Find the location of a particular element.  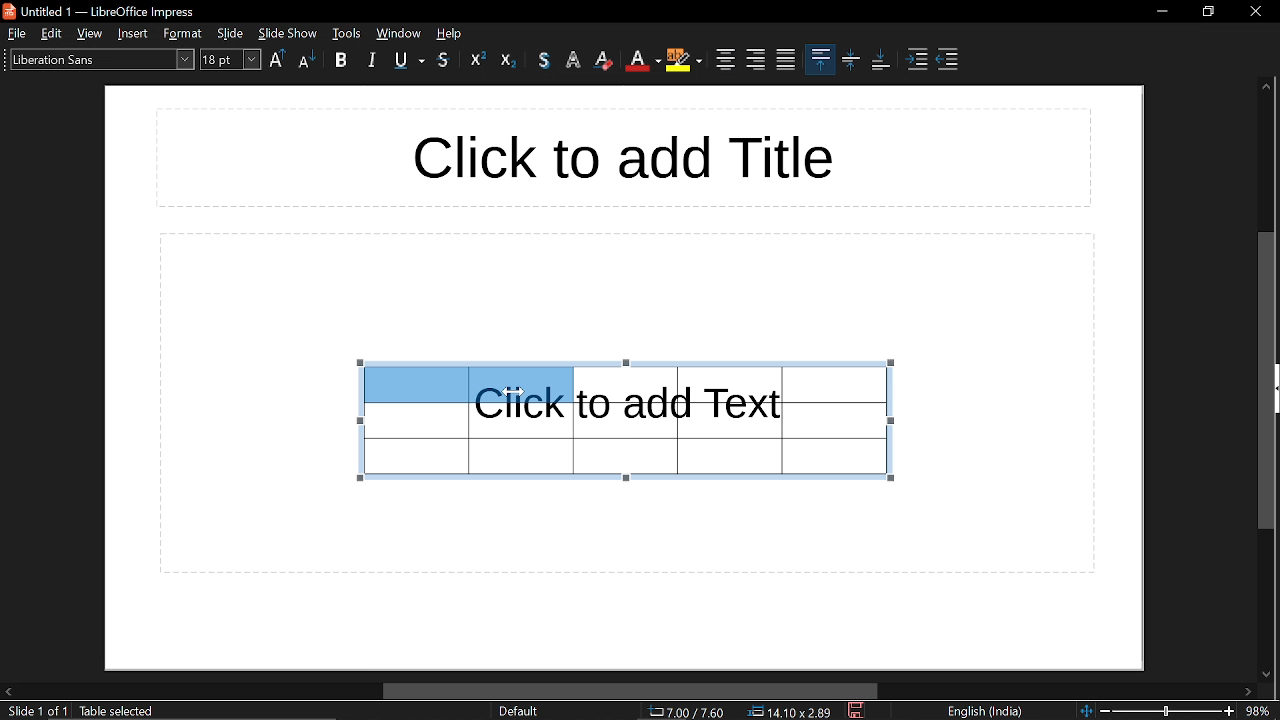

Uppercase is located at coordinates (278, 60).